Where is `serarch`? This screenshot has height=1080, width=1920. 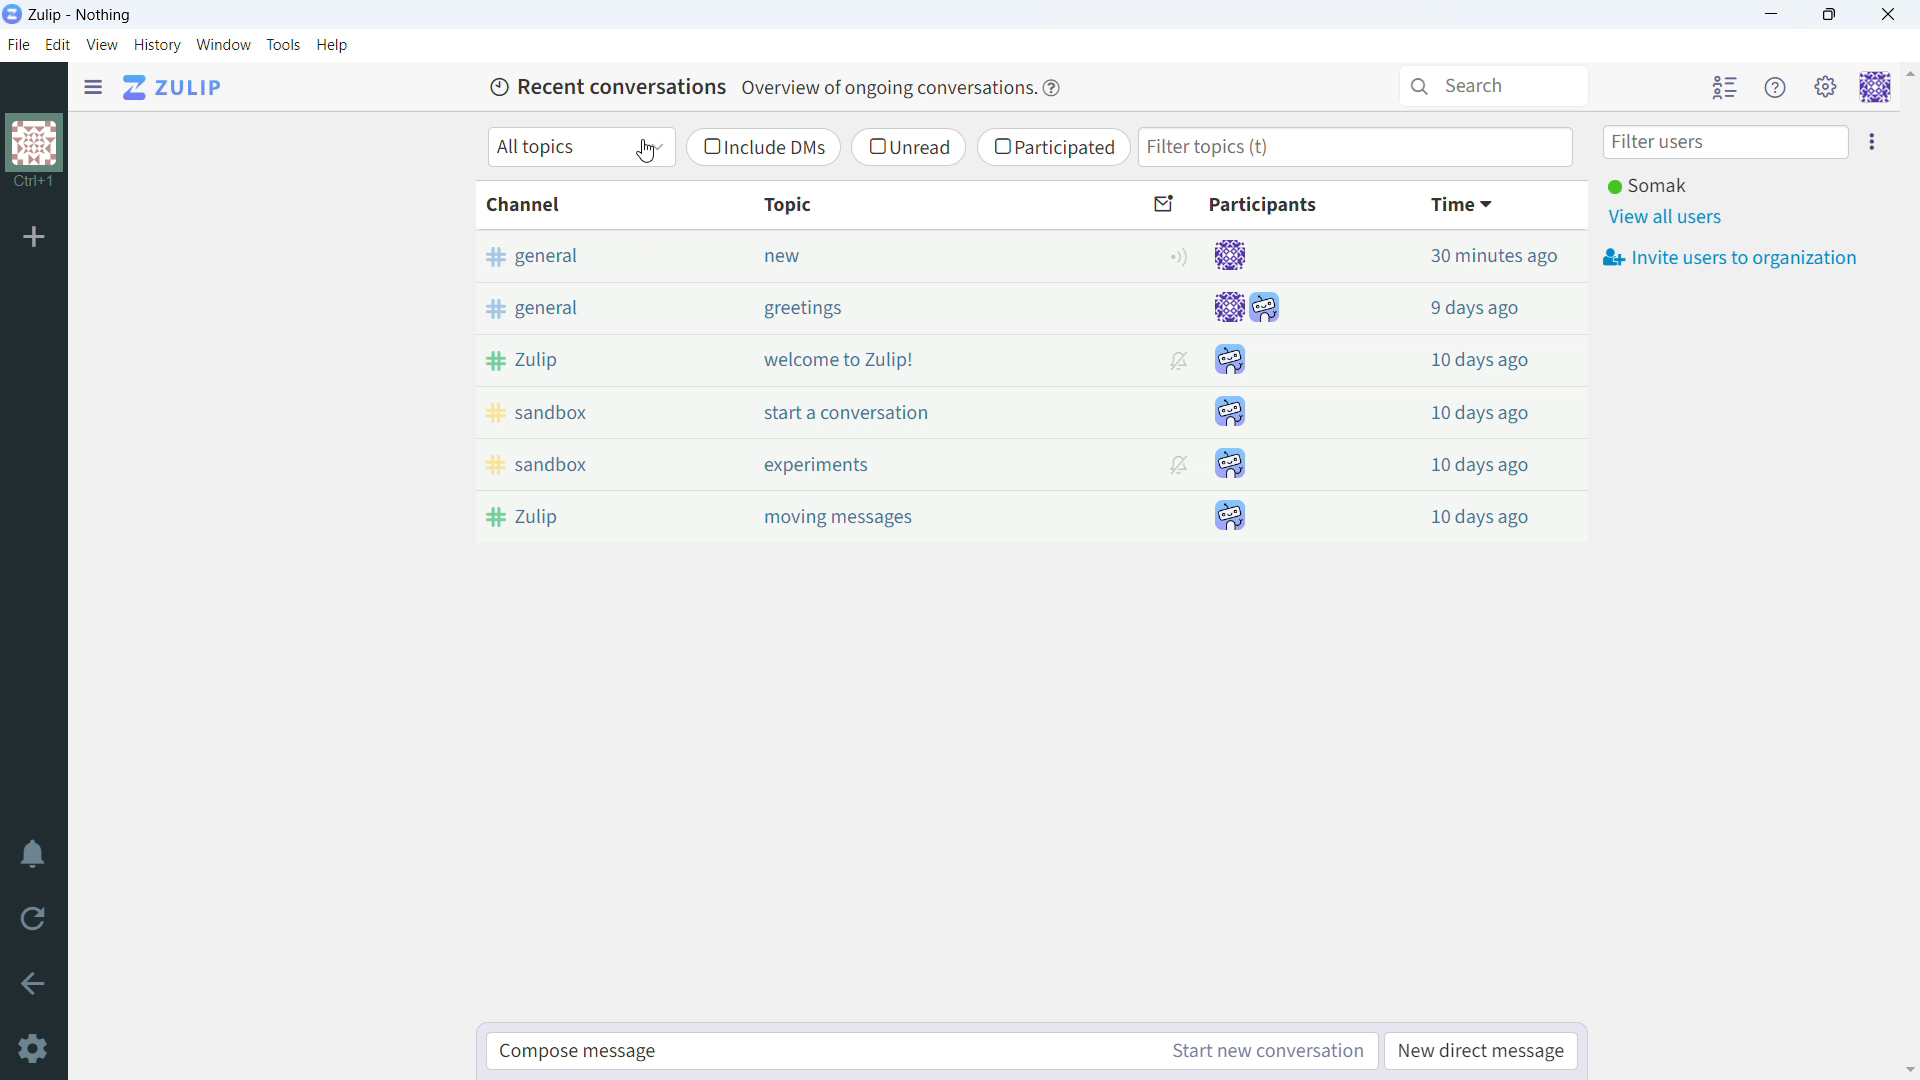 serarch is located at coordinates (1493, 86).